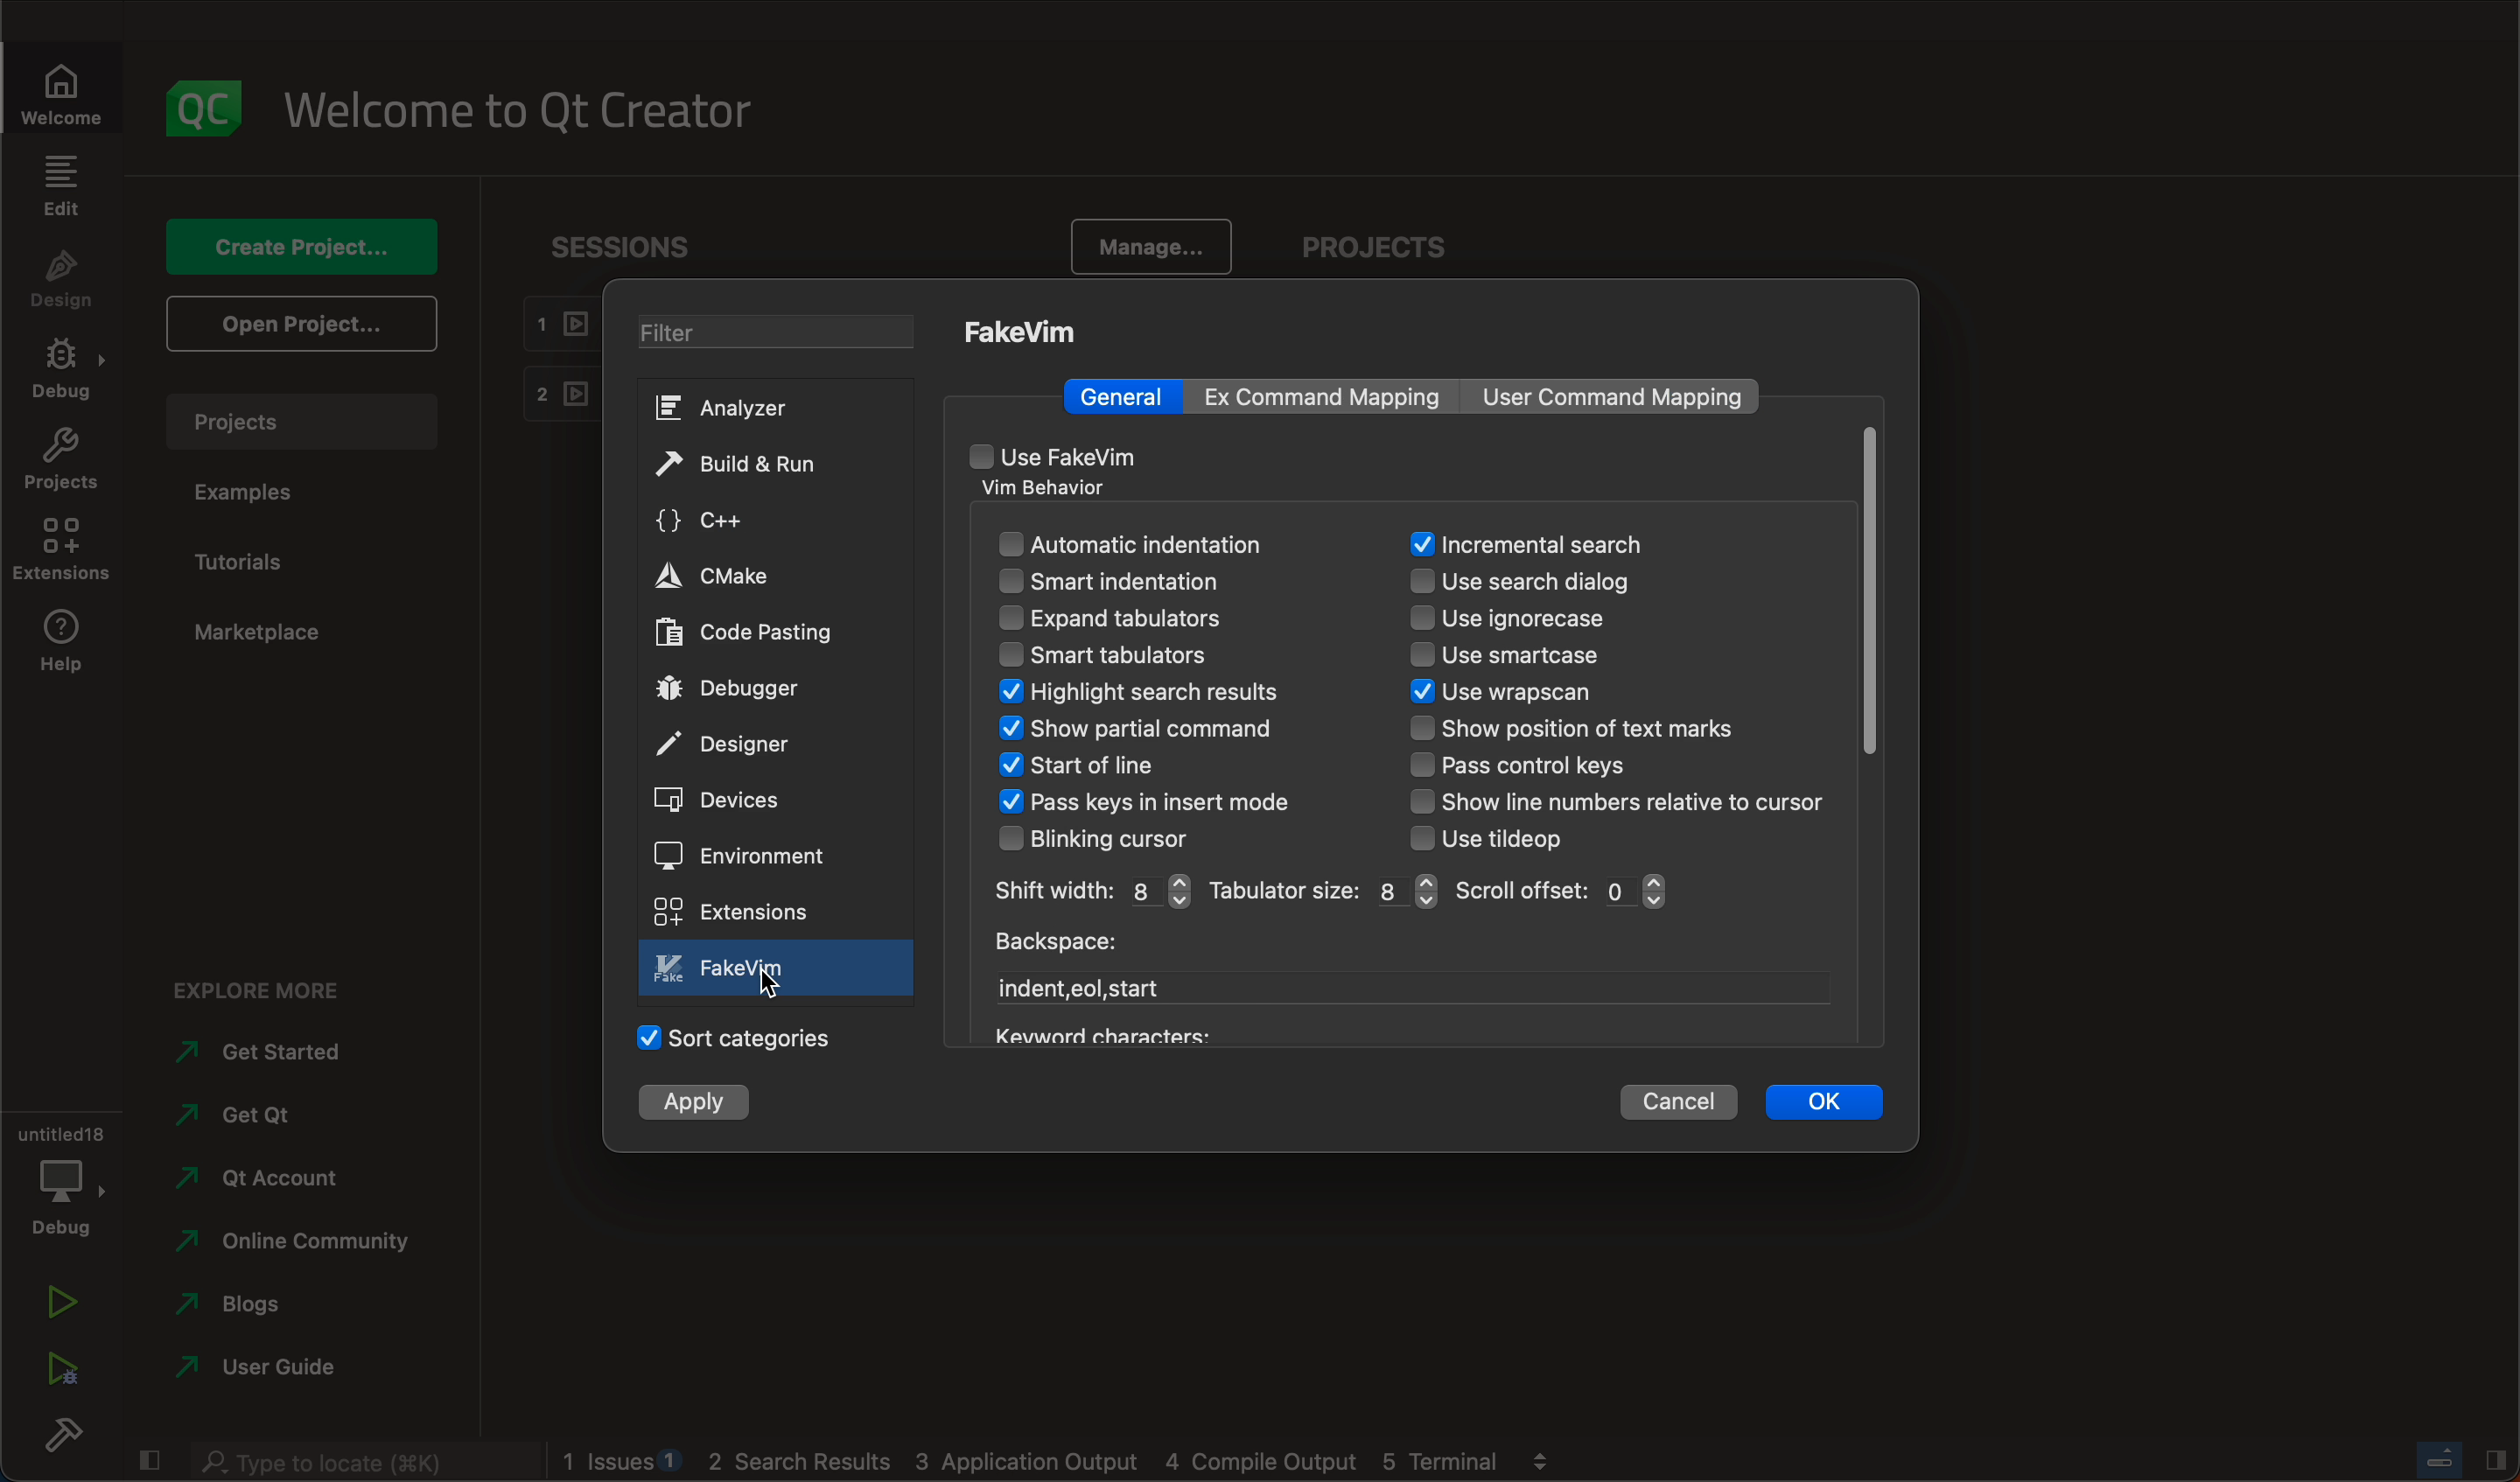  What do you see at coordinates (1176, 804) in the screenshot?
I see `keys in insert mode` at bounding box center [1176, 804].